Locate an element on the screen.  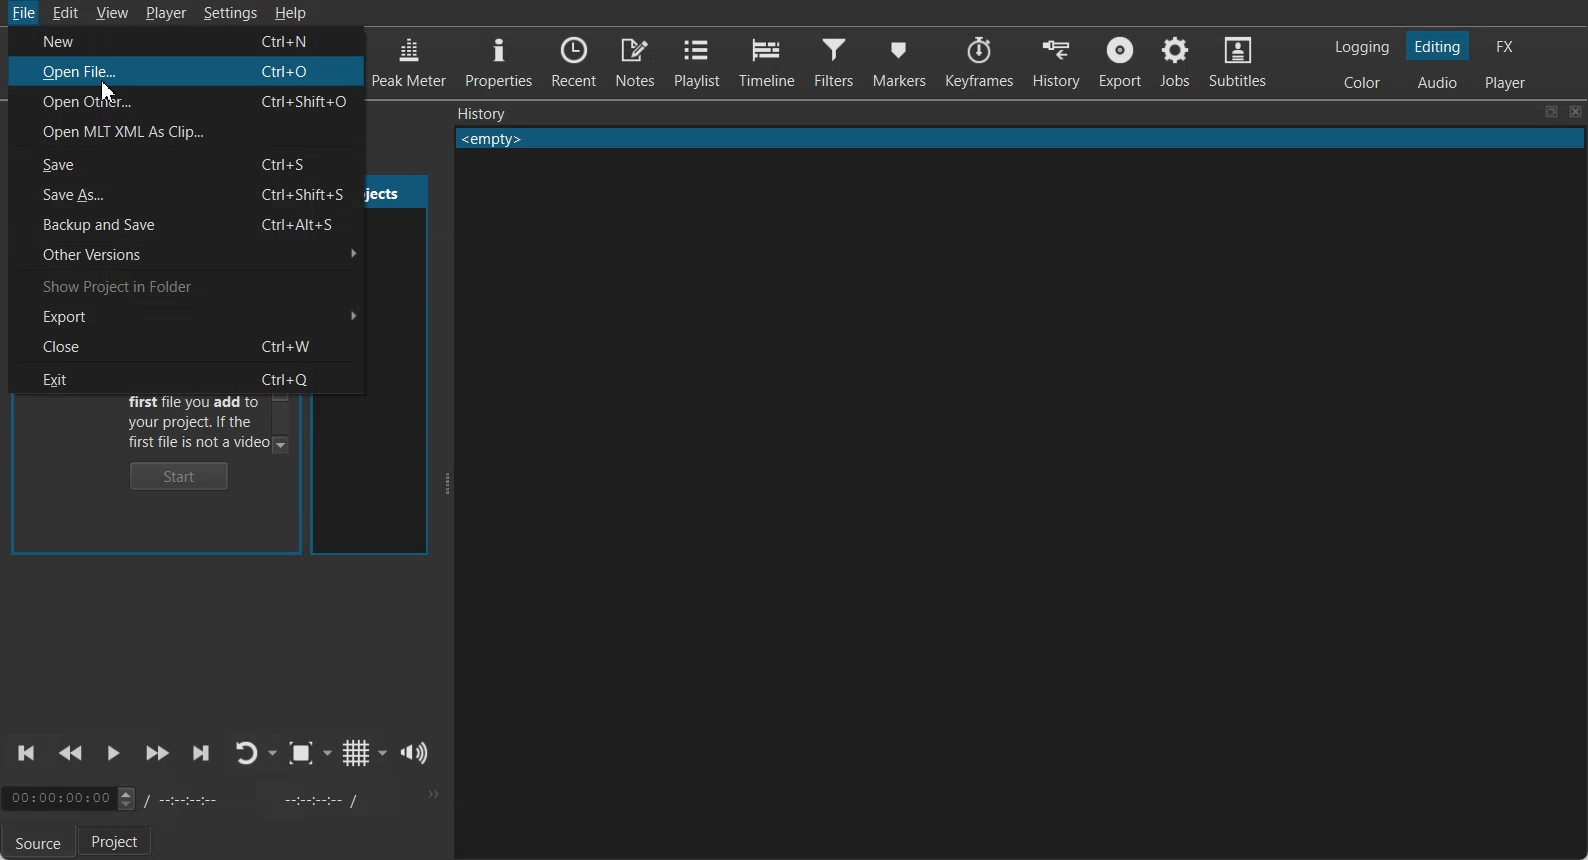
Save is located at coordinates (112, 164).